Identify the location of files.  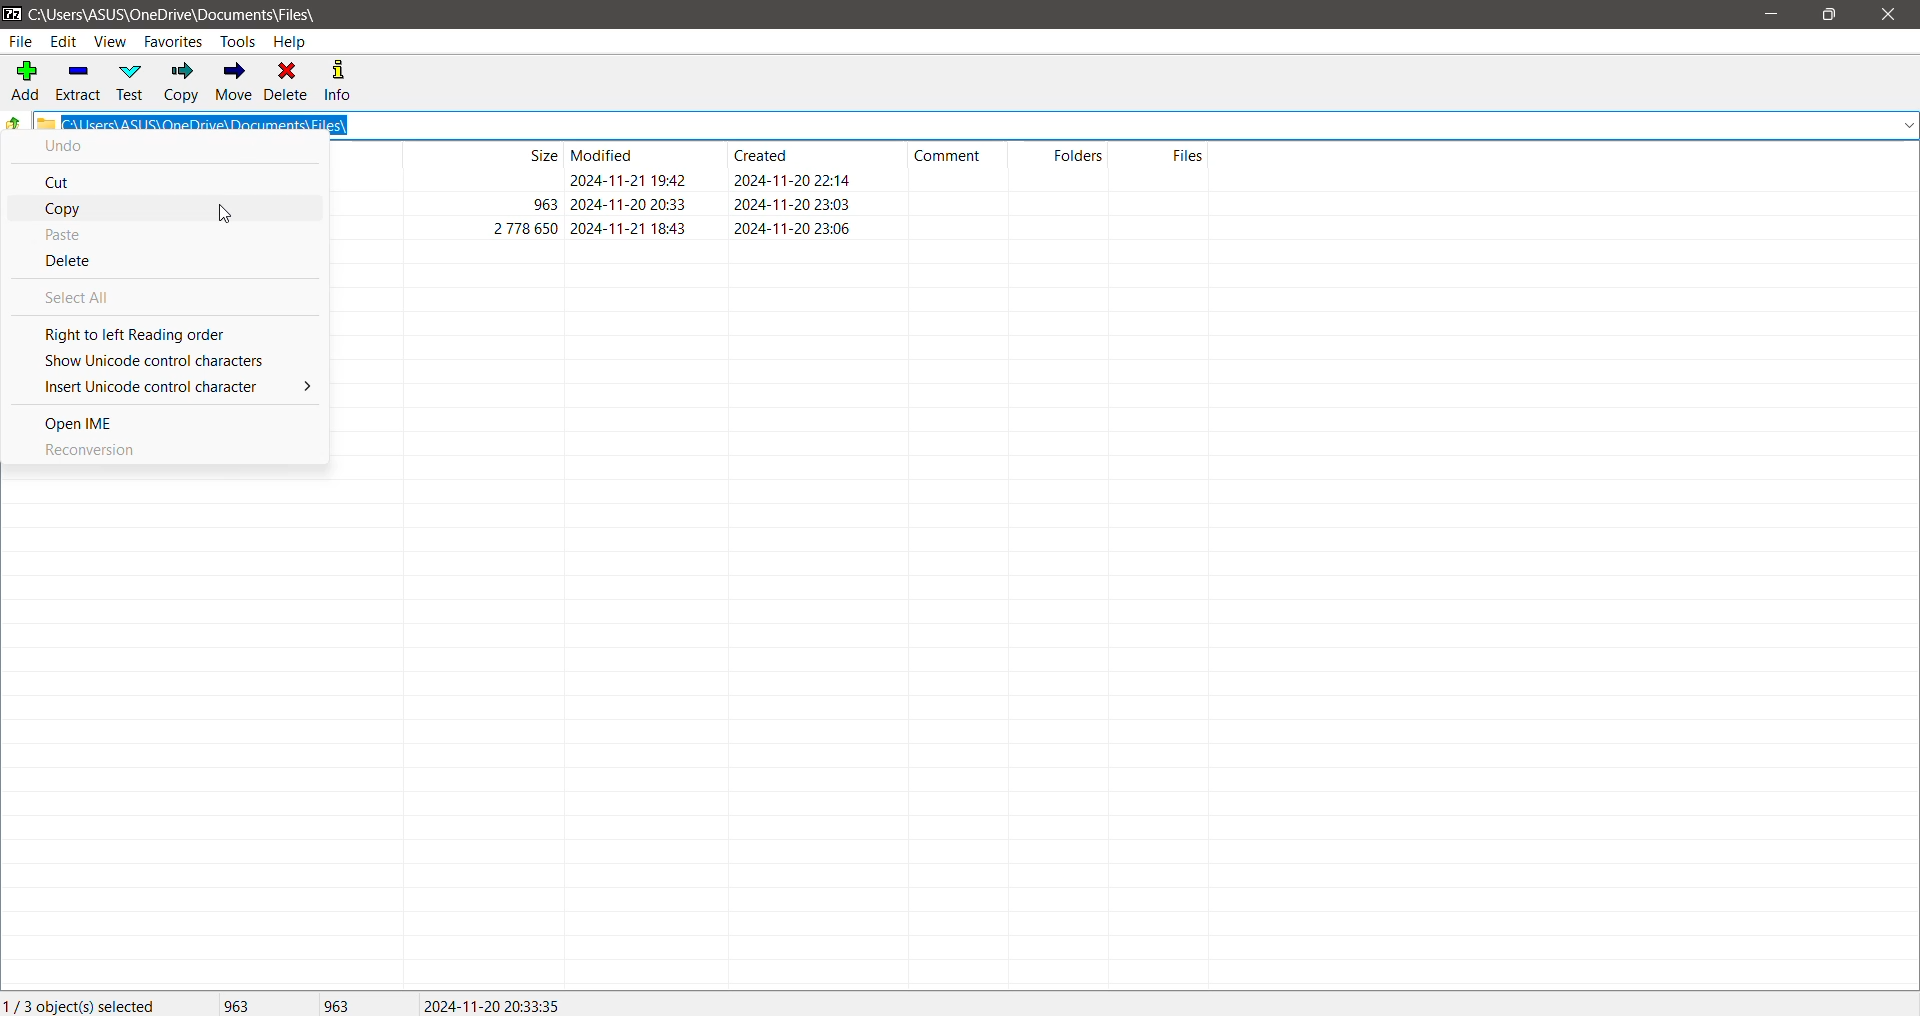
(1188, 155).